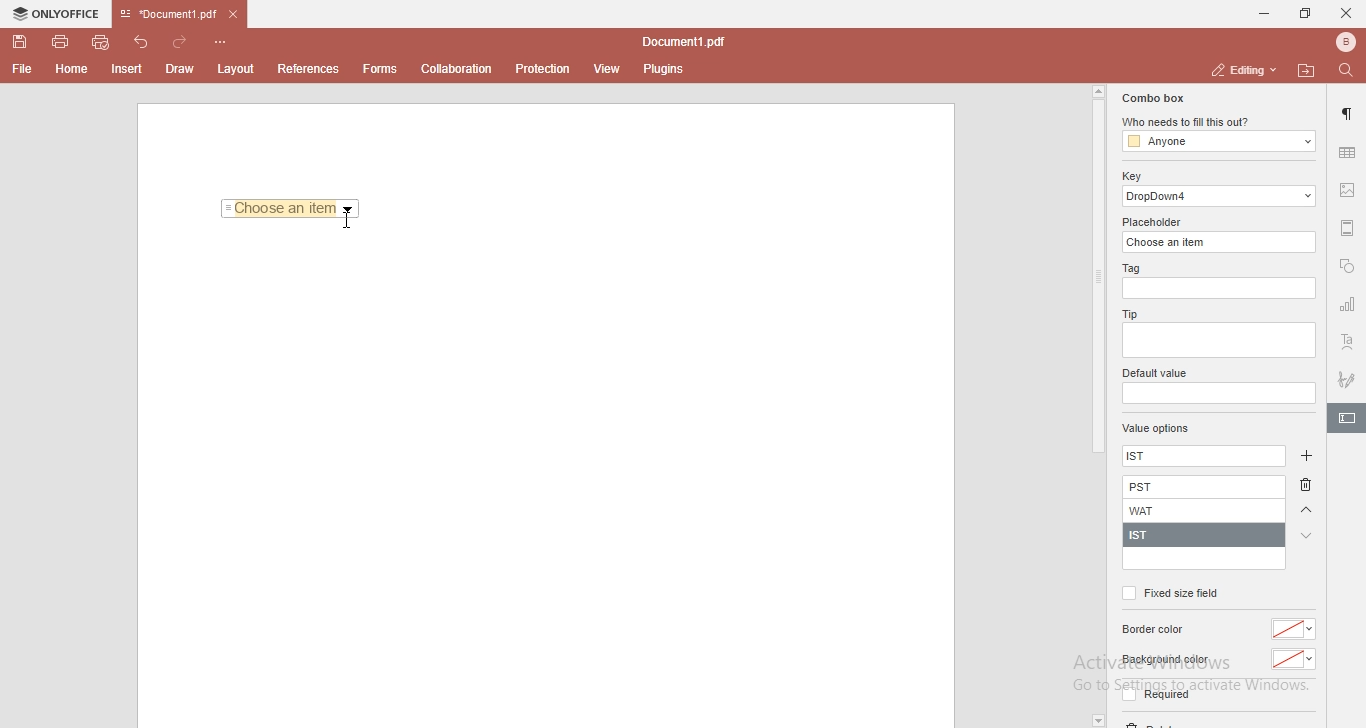 The image size is (1366, 728). I want to click on File, so click(20, 69).